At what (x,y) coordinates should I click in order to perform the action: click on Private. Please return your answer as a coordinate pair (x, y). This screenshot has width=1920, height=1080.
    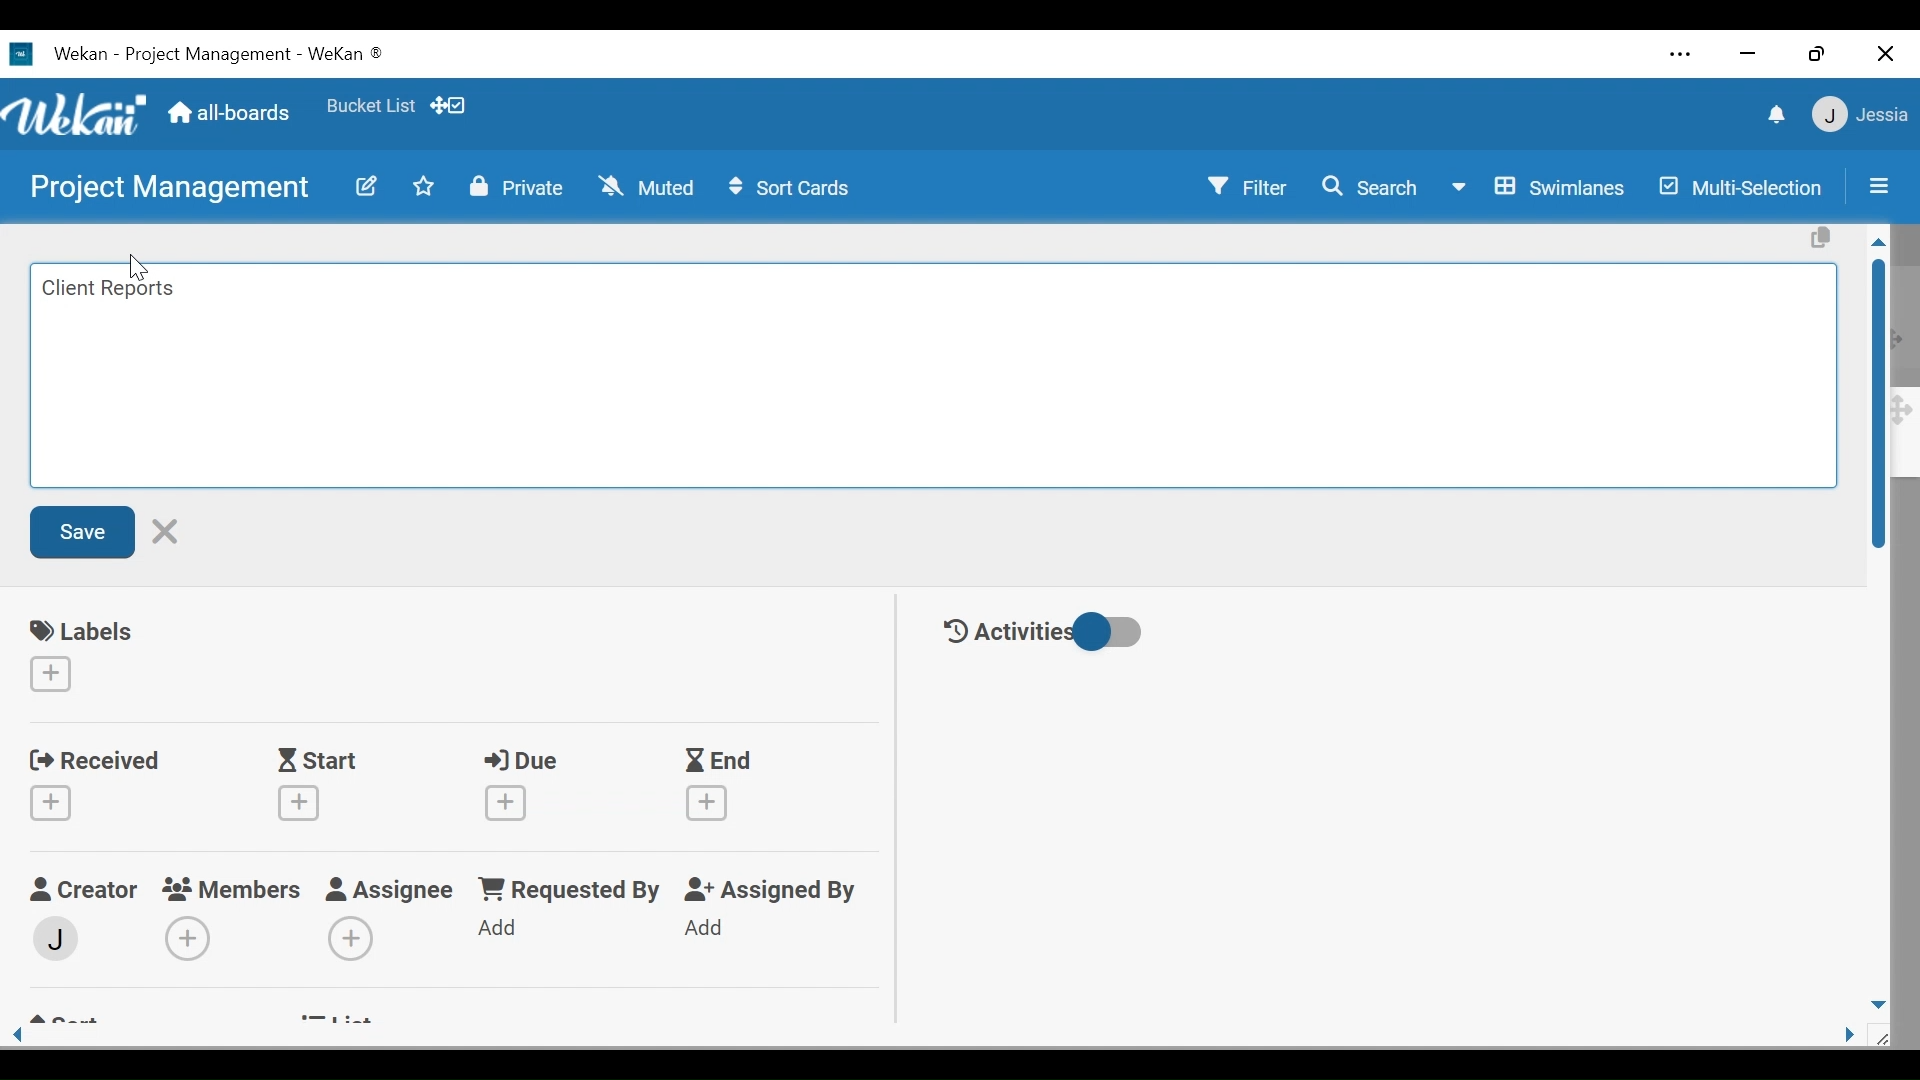
    Looking at the image, I should click on (517, 187).